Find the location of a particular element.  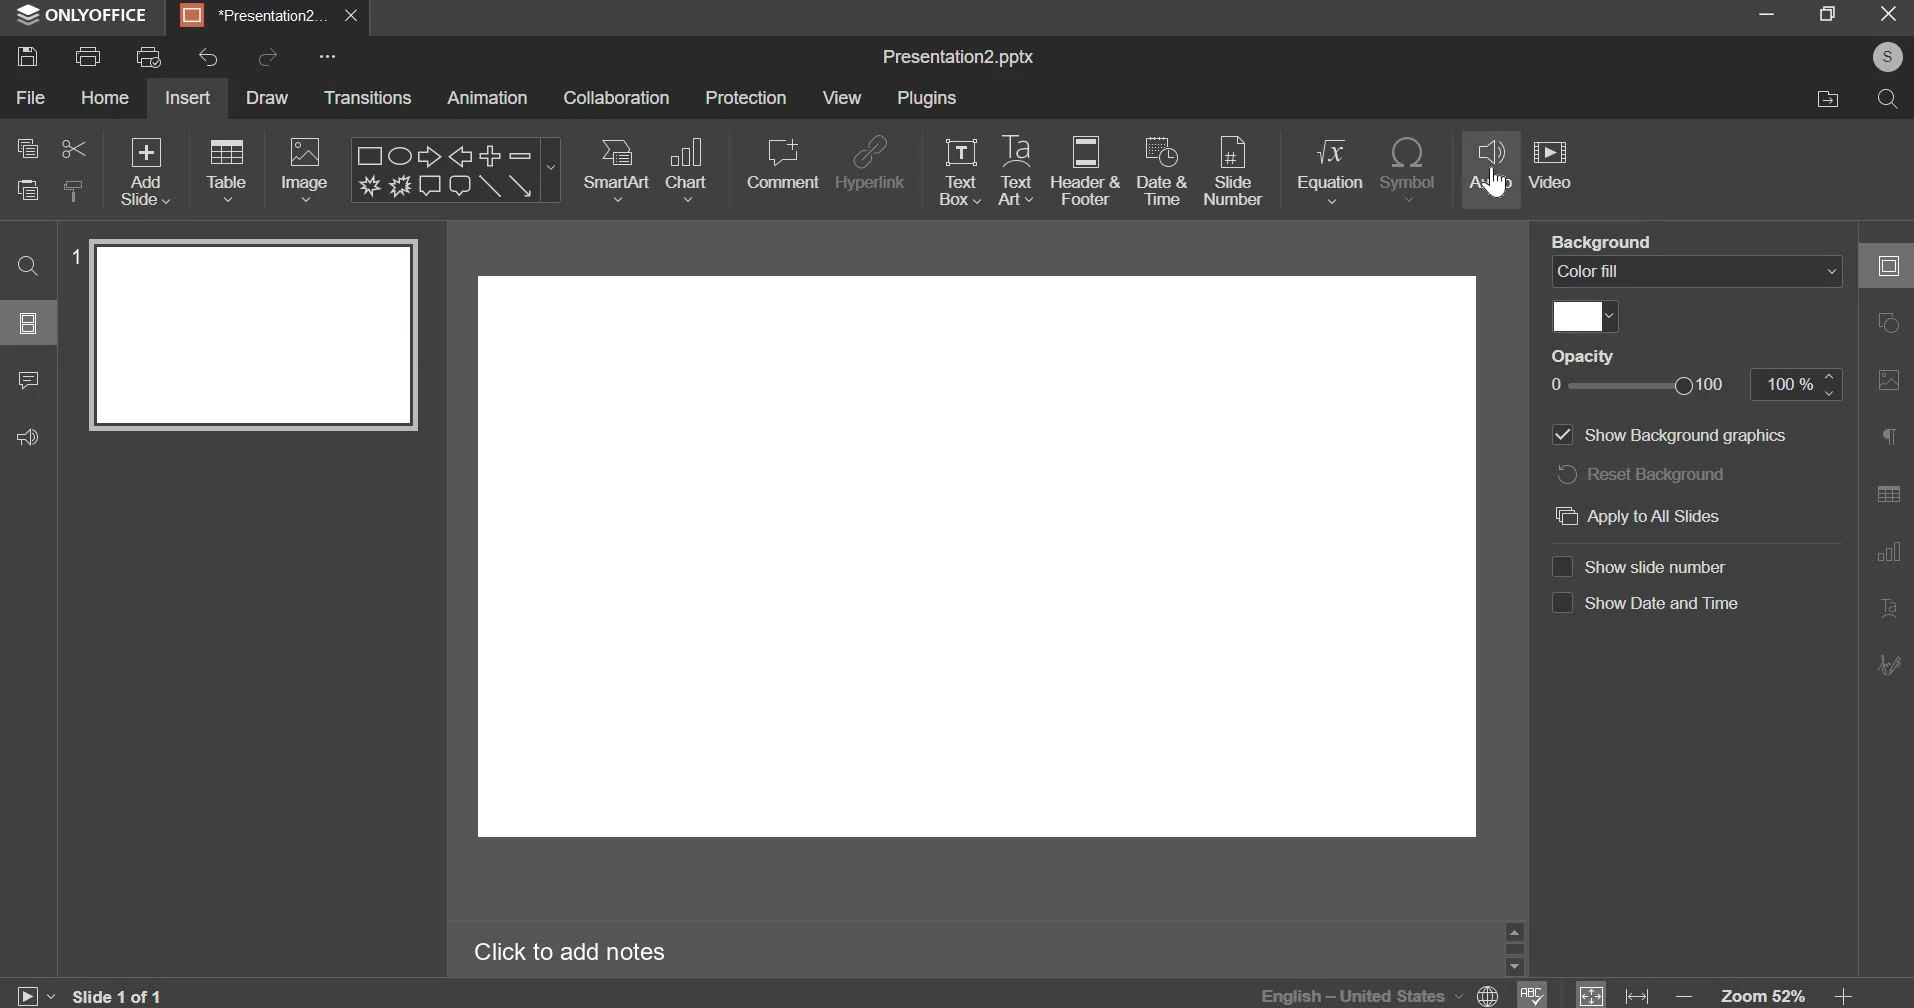

insert equation is located at coordinates (1334, 171).